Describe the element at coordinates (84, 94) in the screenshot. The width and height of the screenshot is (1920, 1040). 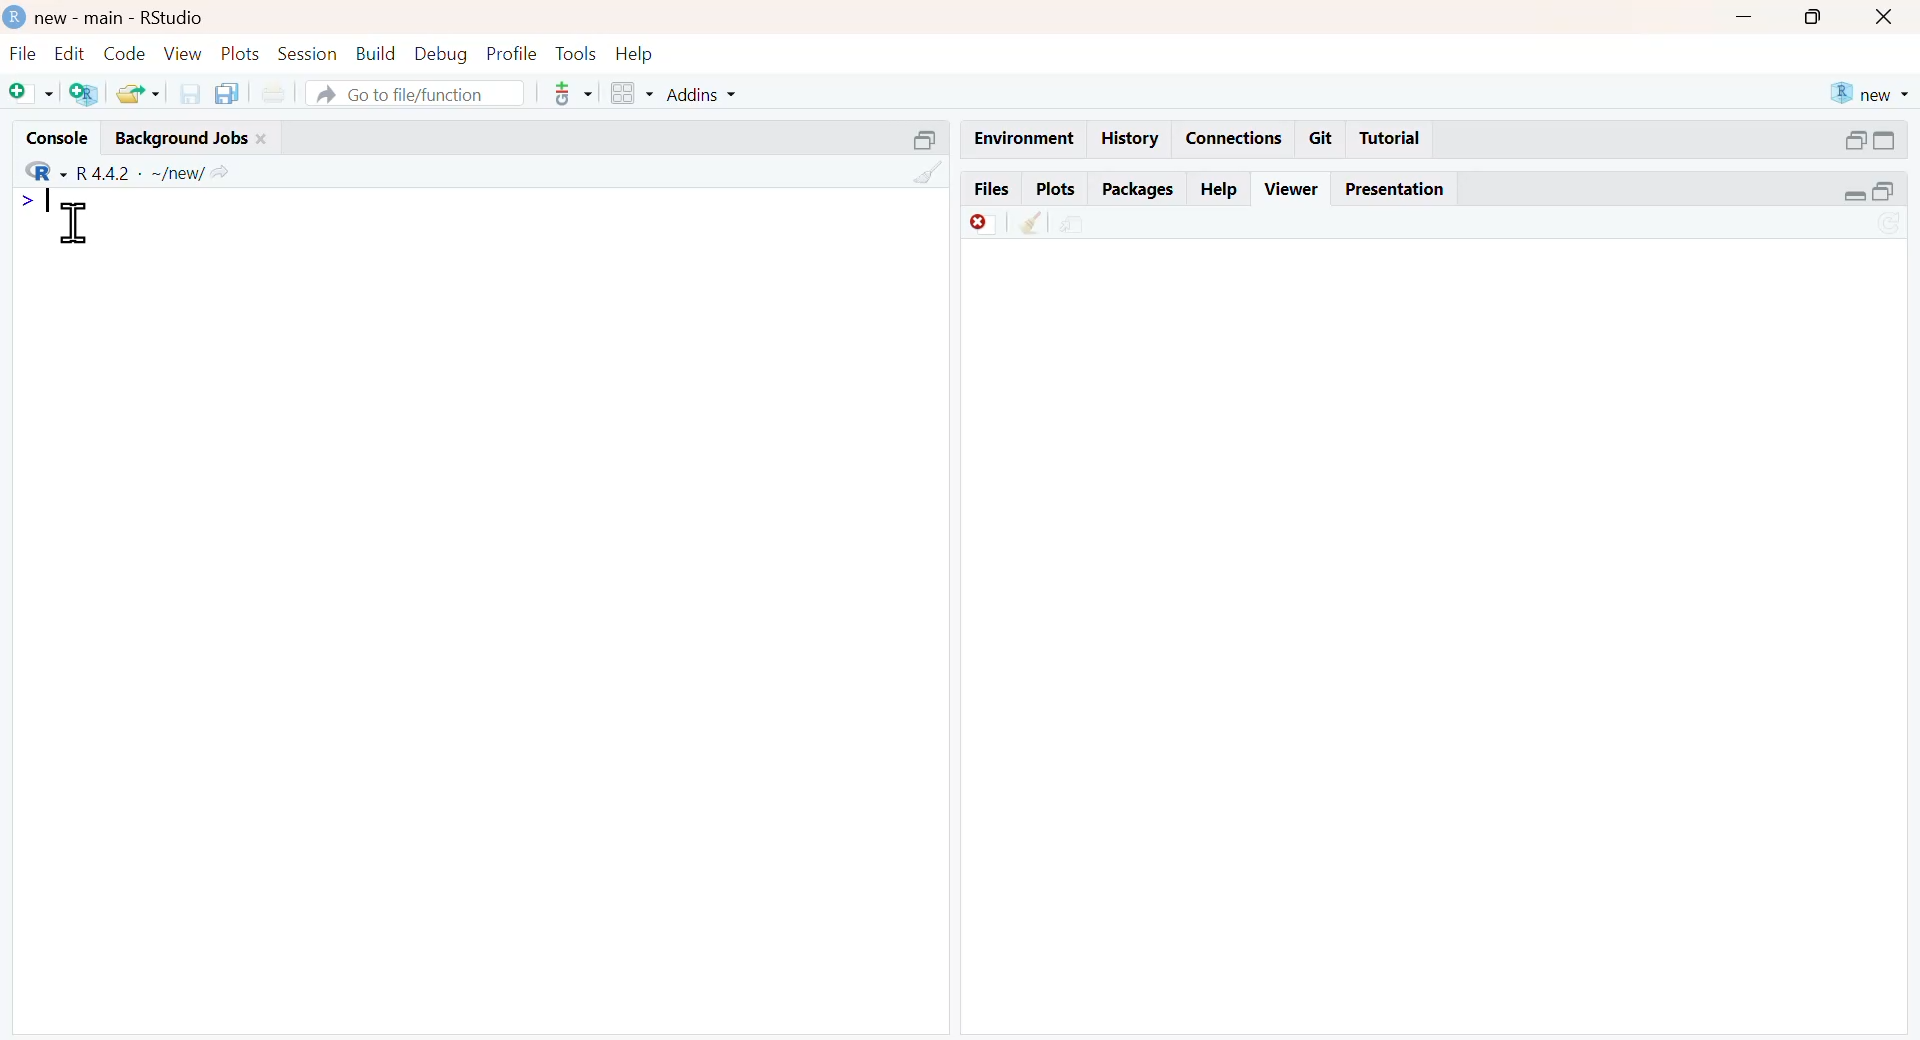
I see `add R file` at that location.